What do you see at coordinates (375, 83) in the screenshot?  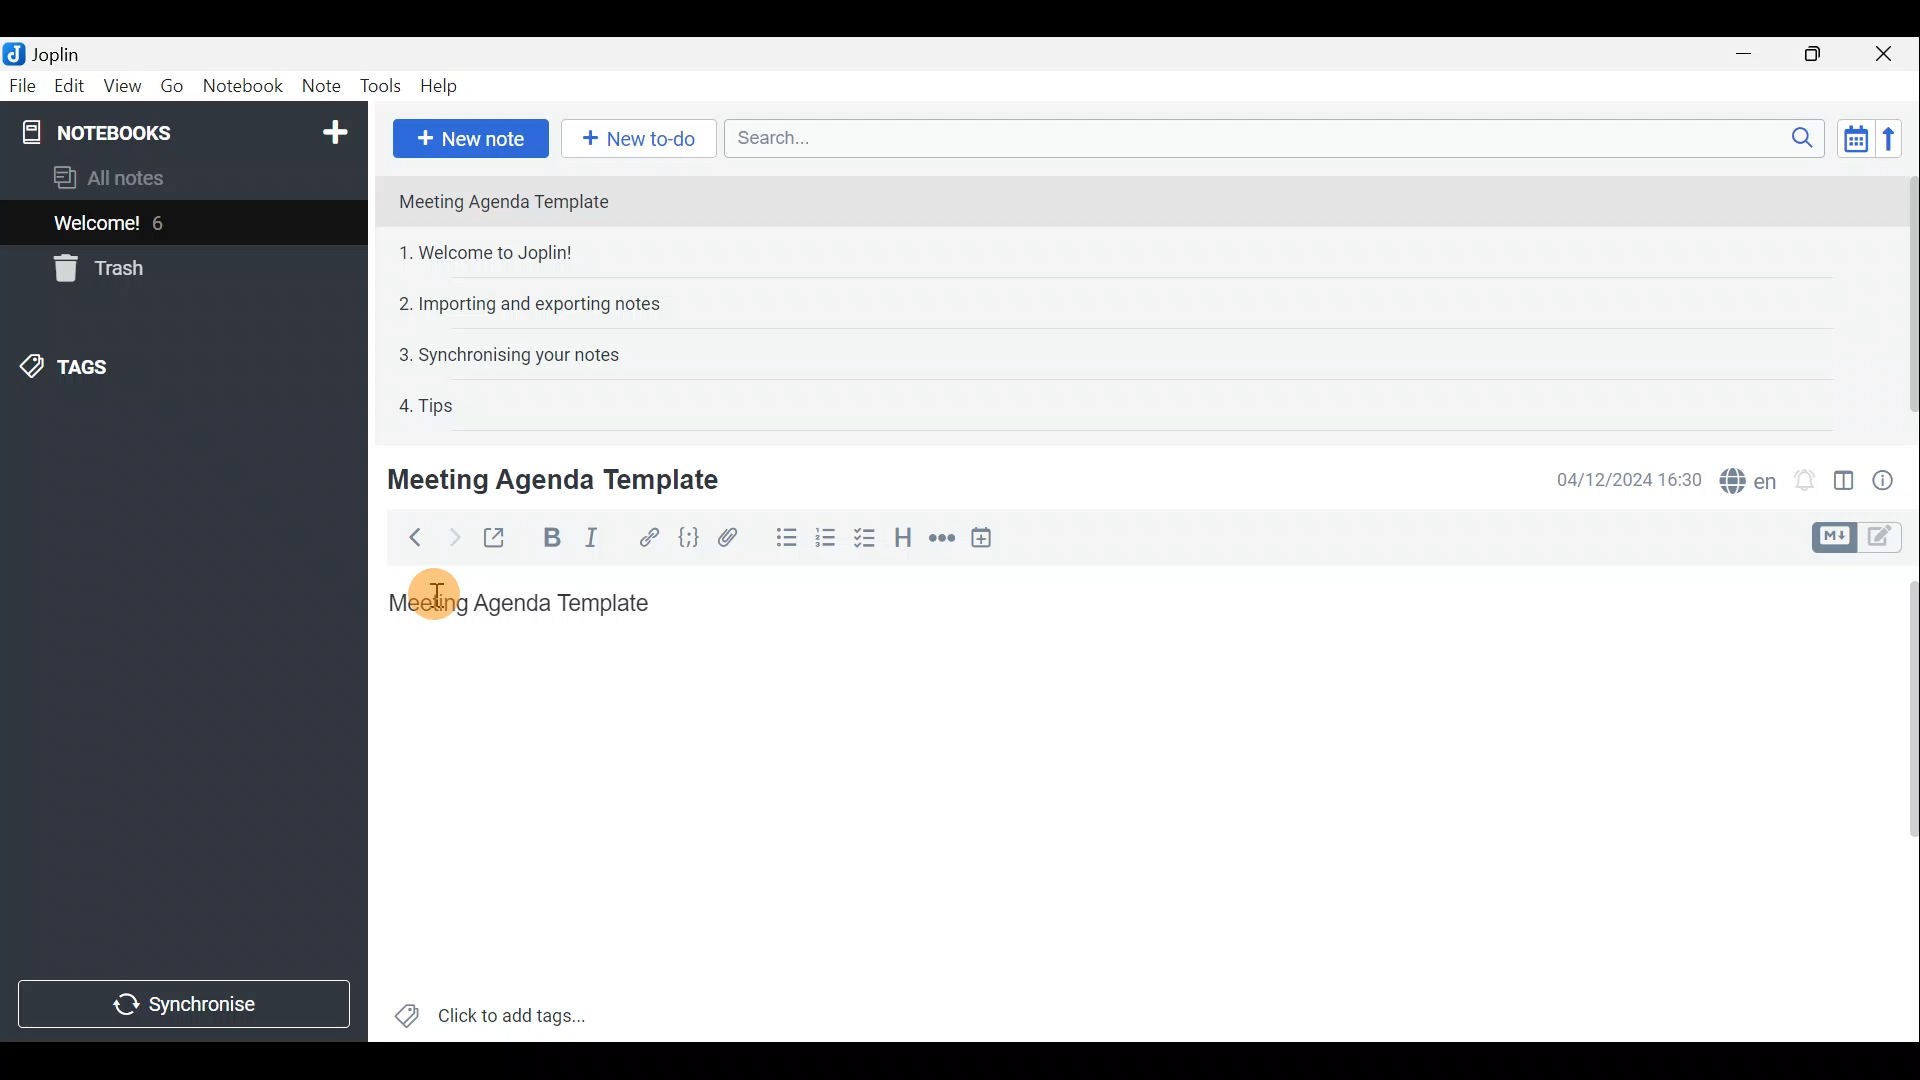 I see `Tools` at bounding box center [375, 83].